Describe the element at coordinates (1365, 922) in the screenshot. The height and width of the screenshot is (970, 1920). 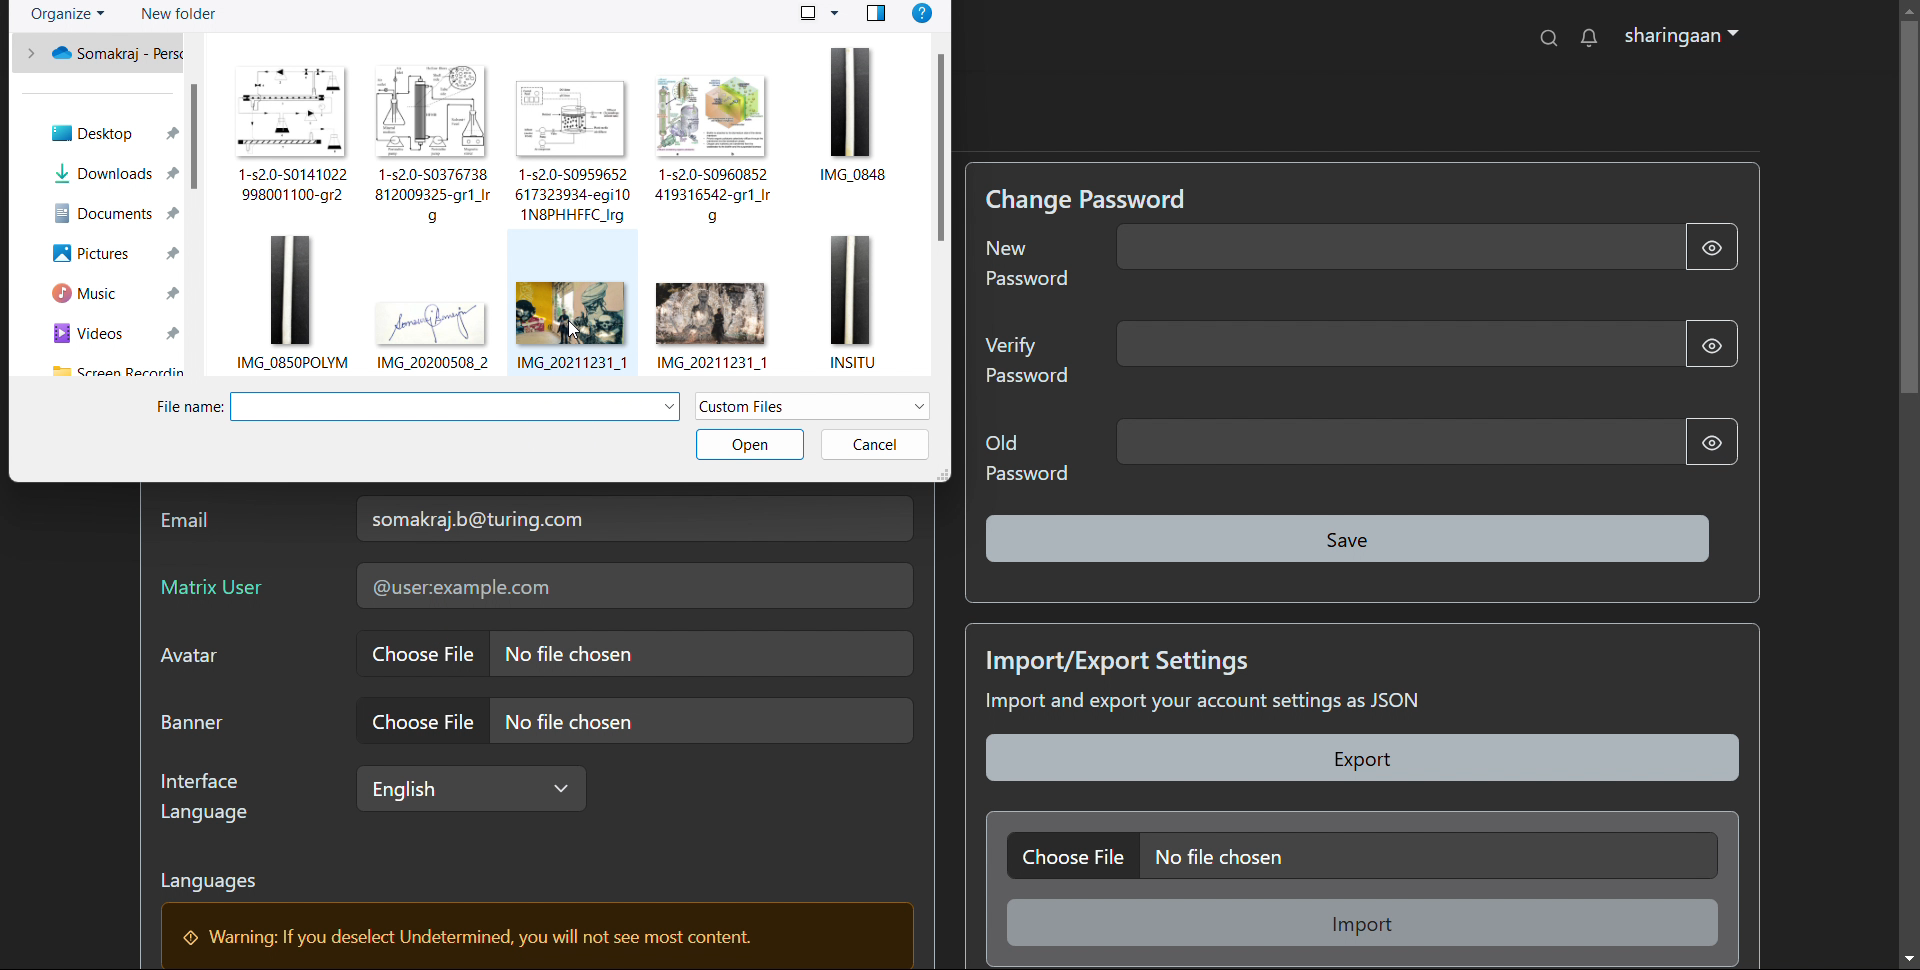
I see `import` at that location.